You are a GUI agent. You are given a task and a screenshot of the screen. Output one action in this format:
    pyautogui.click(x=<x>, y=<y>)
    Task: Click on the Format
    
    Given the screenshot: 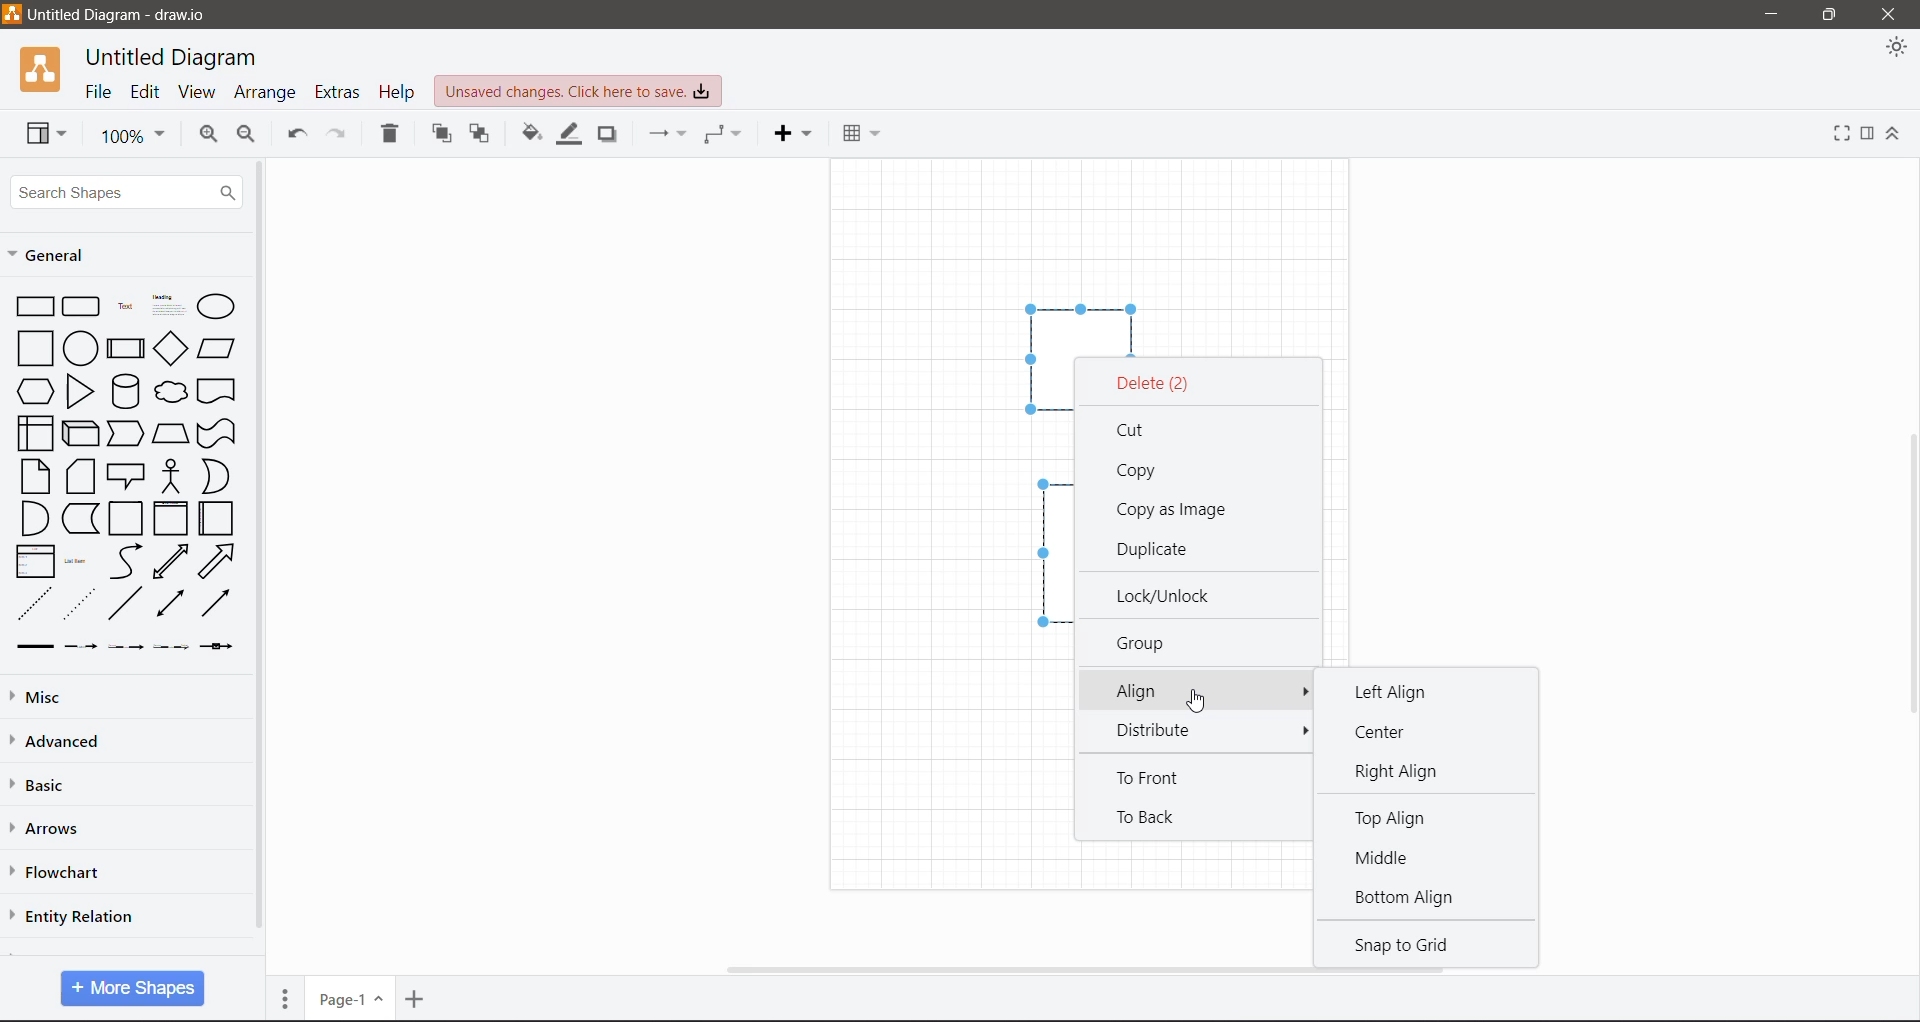 What is the action you would take?
    pyautogui.click(x=1868, y=135)
    